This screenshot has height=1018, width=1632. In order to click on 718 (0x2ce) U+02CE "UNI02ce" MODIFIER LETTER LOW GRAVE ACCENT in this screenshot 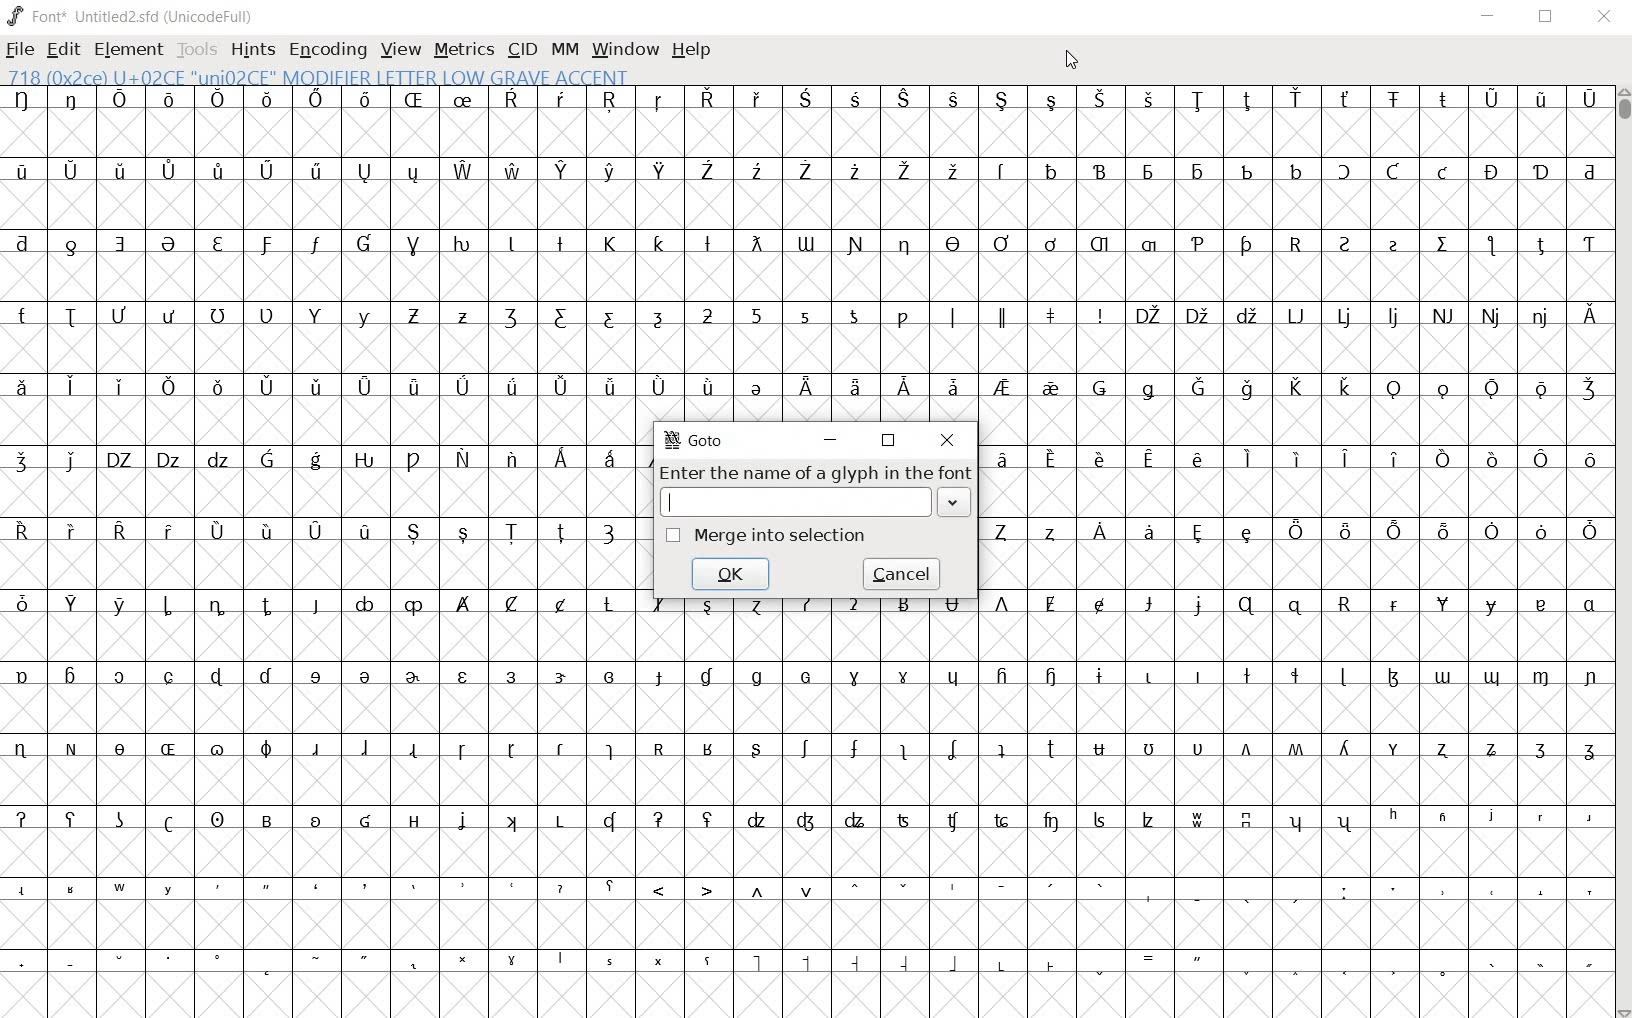, I will do `click(321, 77)`.